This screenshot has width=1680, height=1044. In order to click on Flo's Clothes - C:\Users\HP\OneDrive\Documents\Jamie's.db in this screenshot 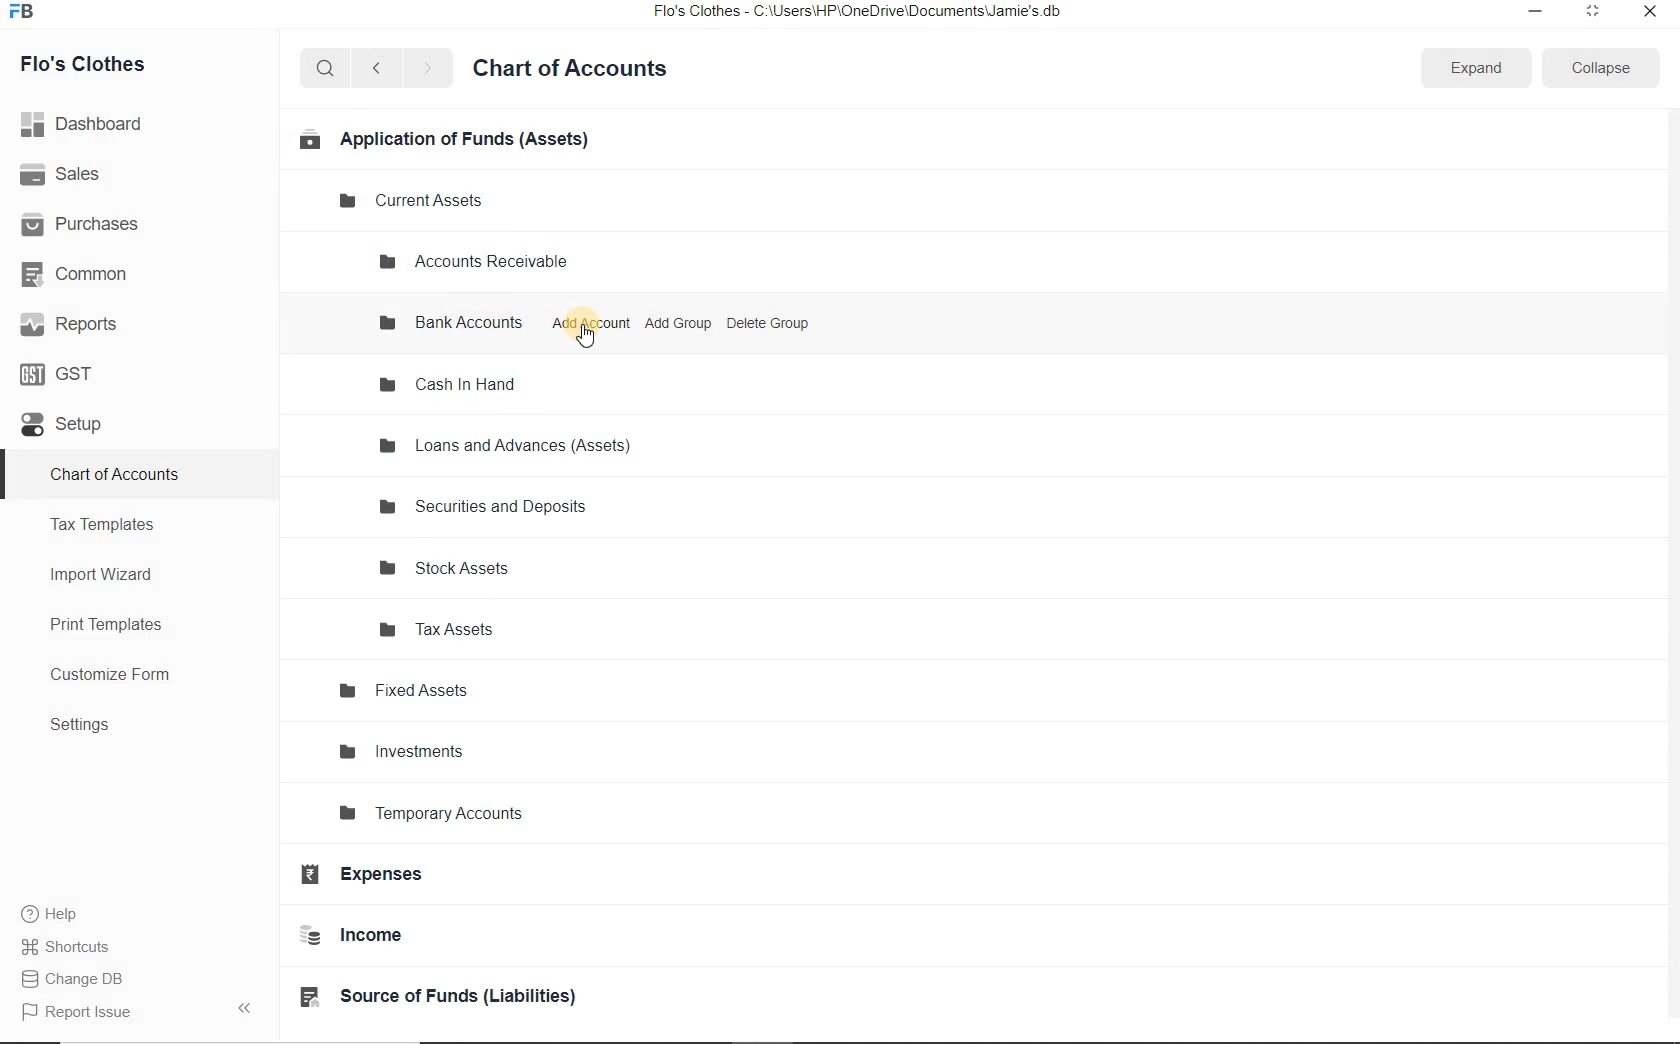, I will do `click(859, 14)`.